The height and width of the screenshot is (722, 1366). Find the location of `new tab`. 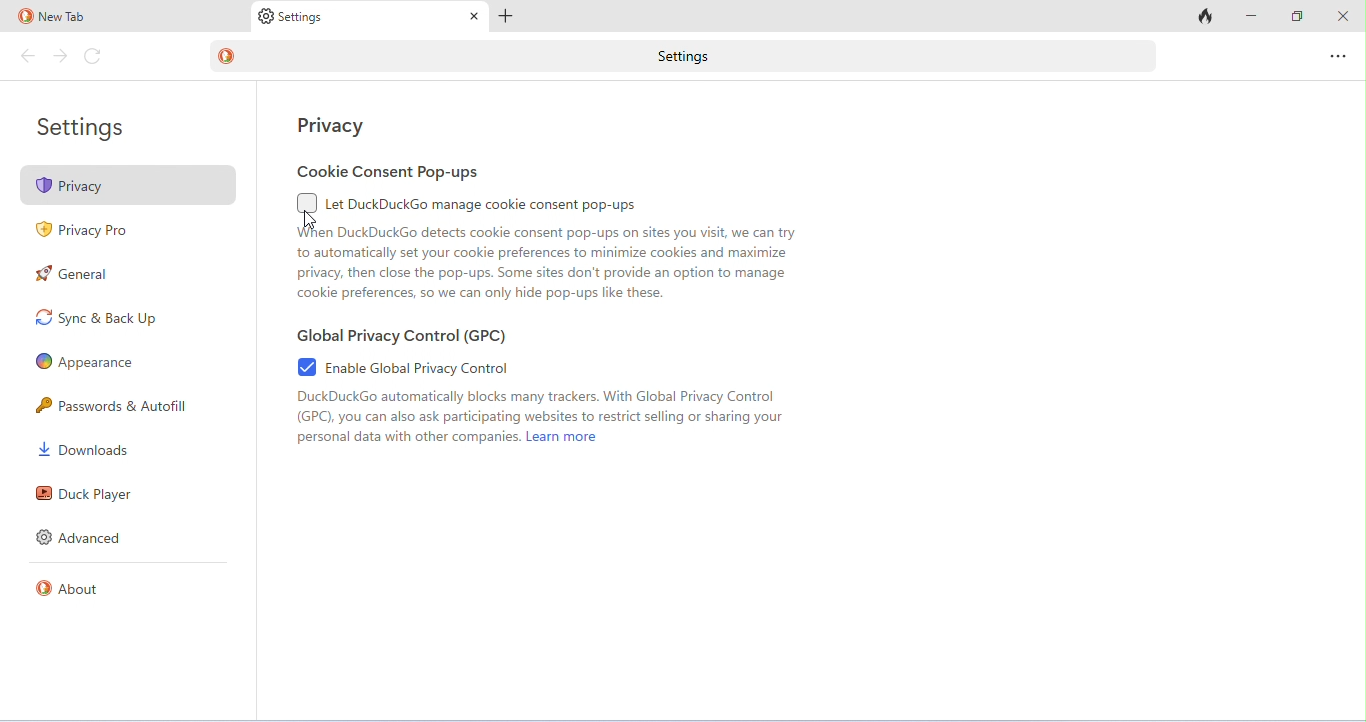

new tab is located at coordinates (53, 17).